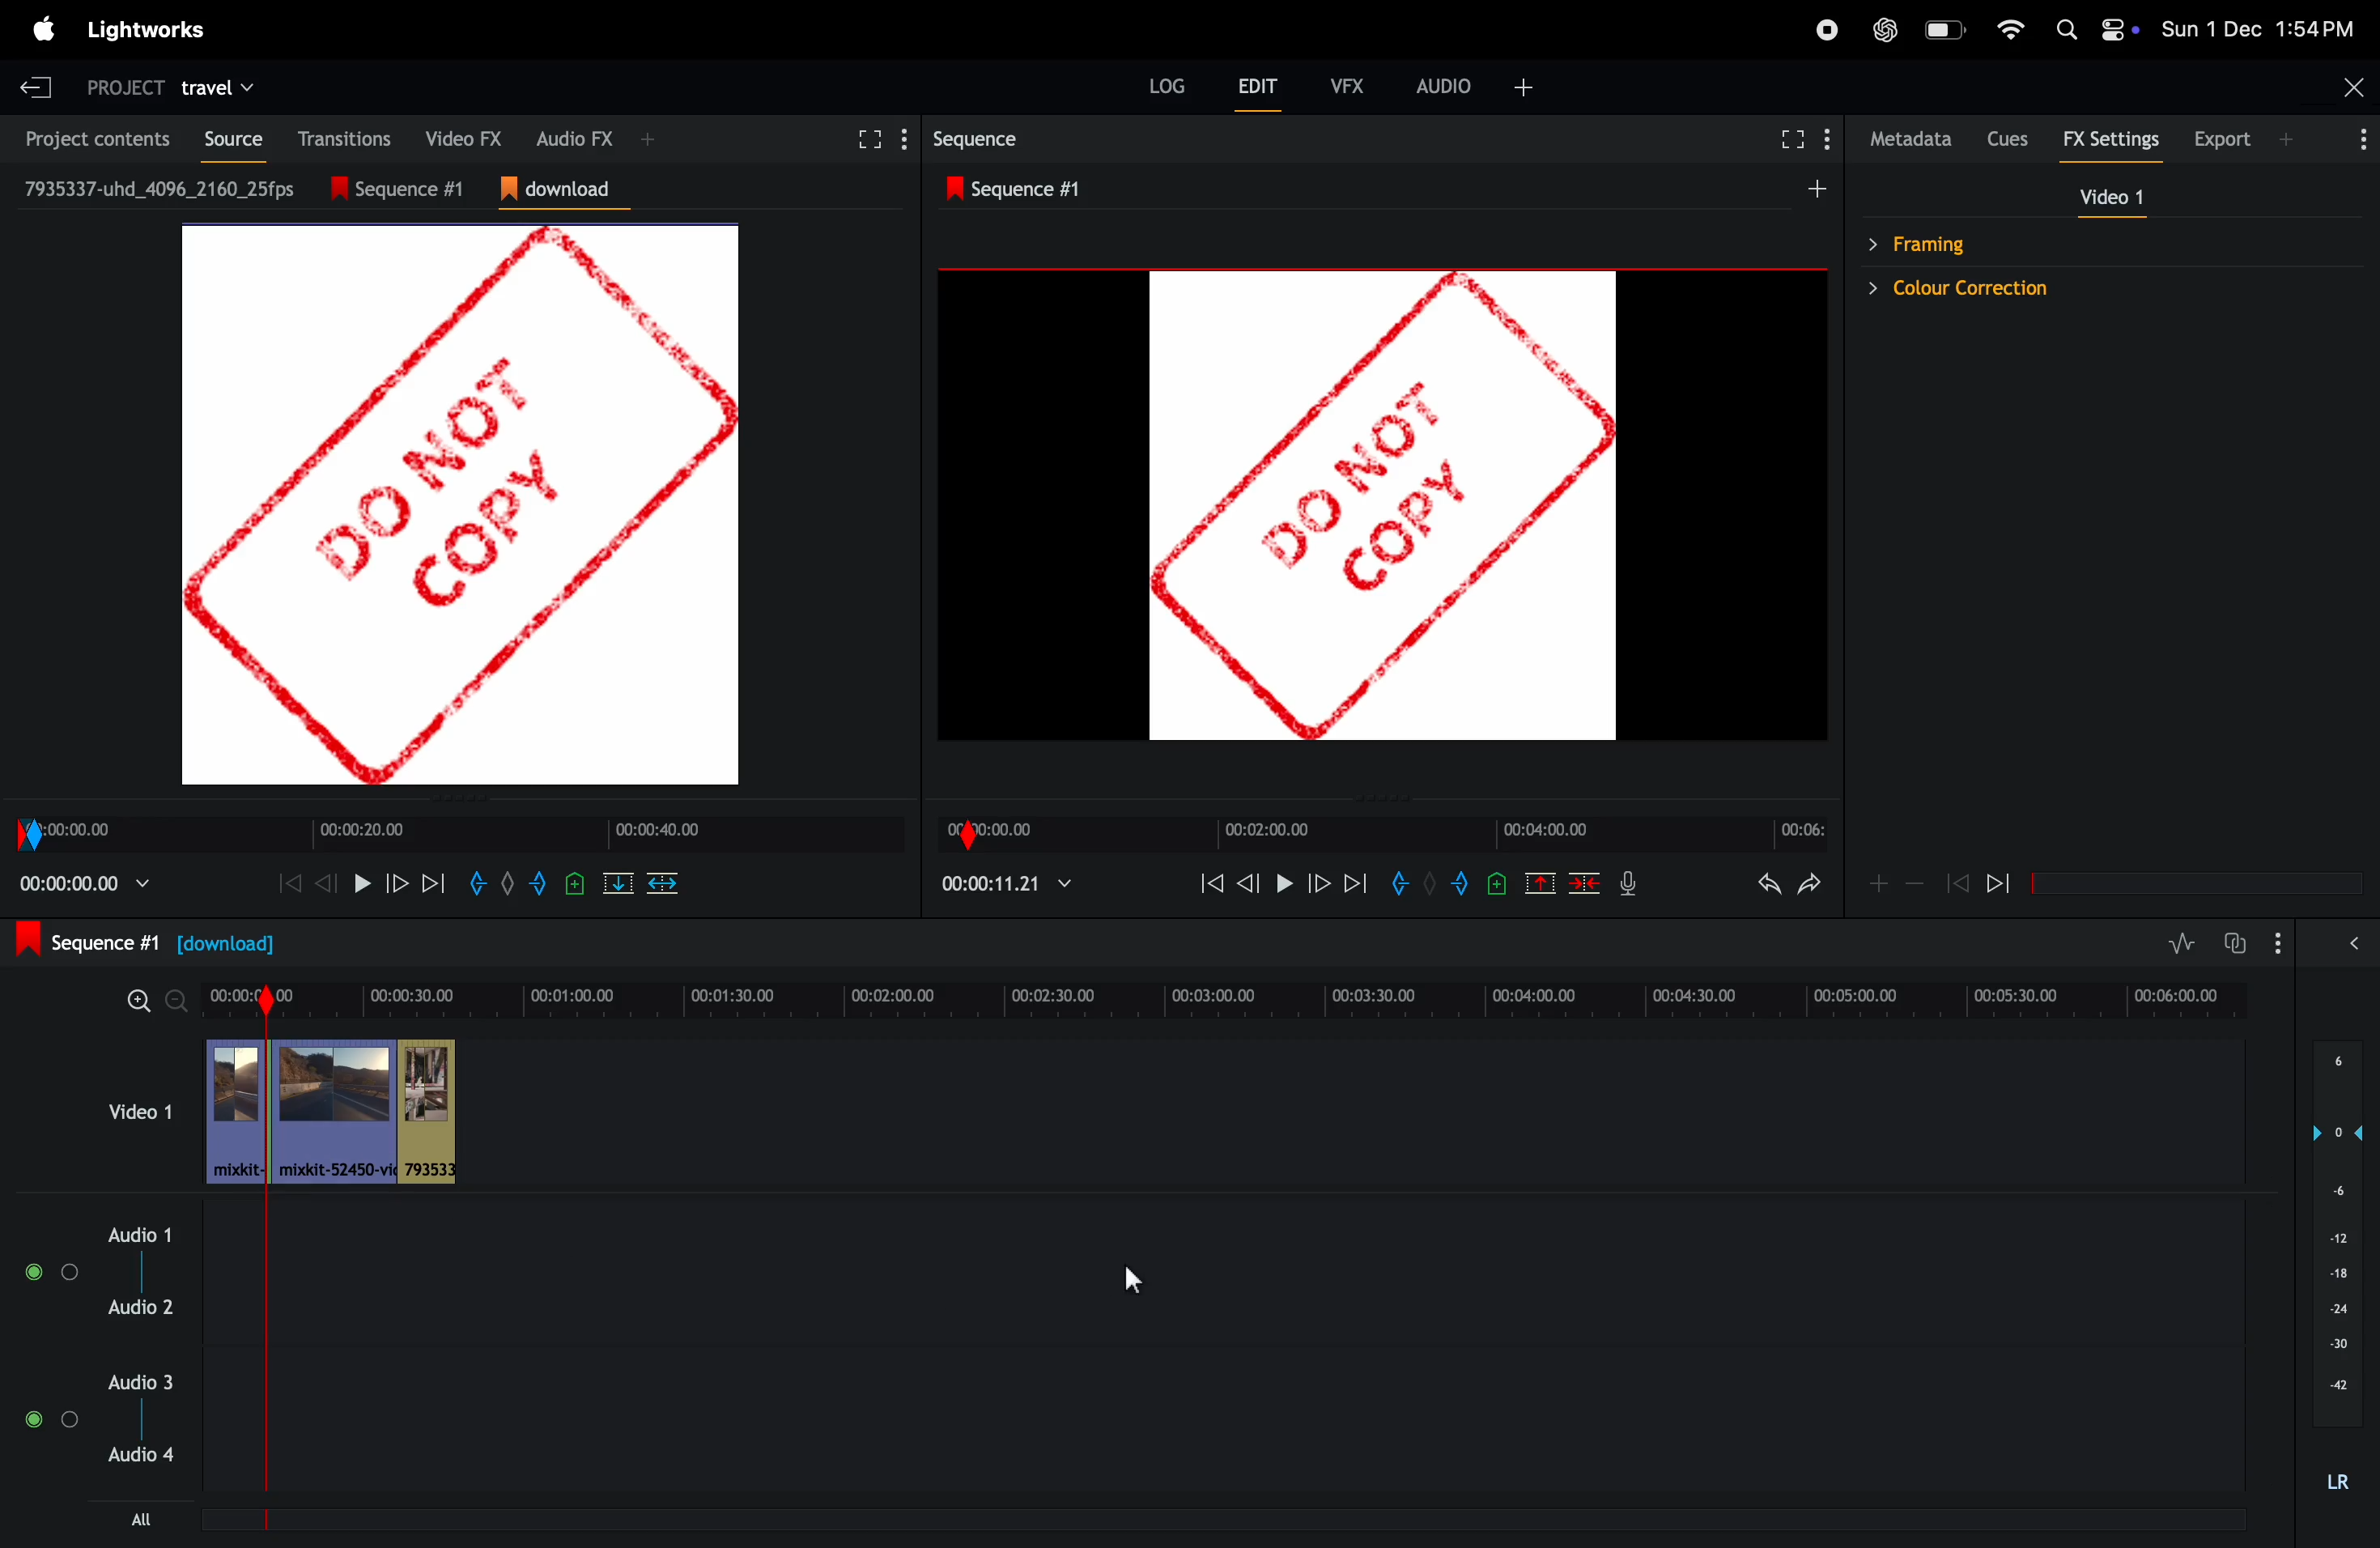 The width and height of the screenshot is (2380, 1548). Describe the element at coordinates (1265, 1001) in the screenshot. I see `time frame` at that location.